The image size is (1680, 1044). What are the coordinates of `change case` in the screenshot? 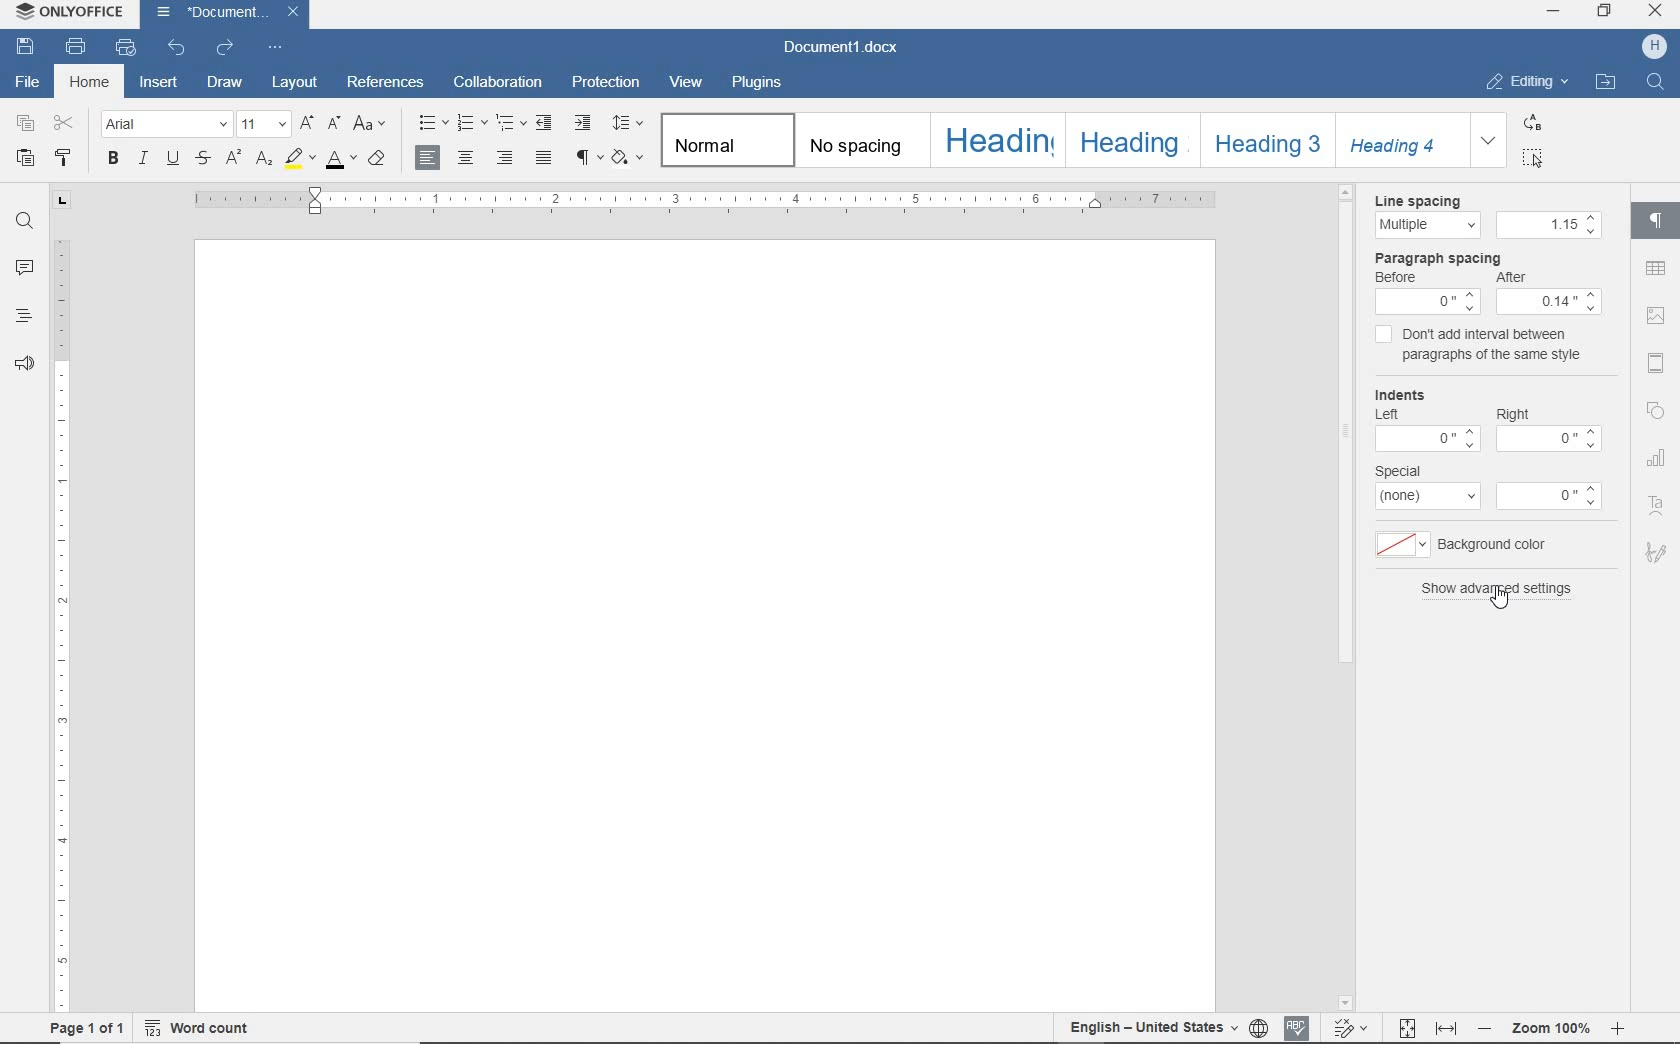 It's located at (372, 125).